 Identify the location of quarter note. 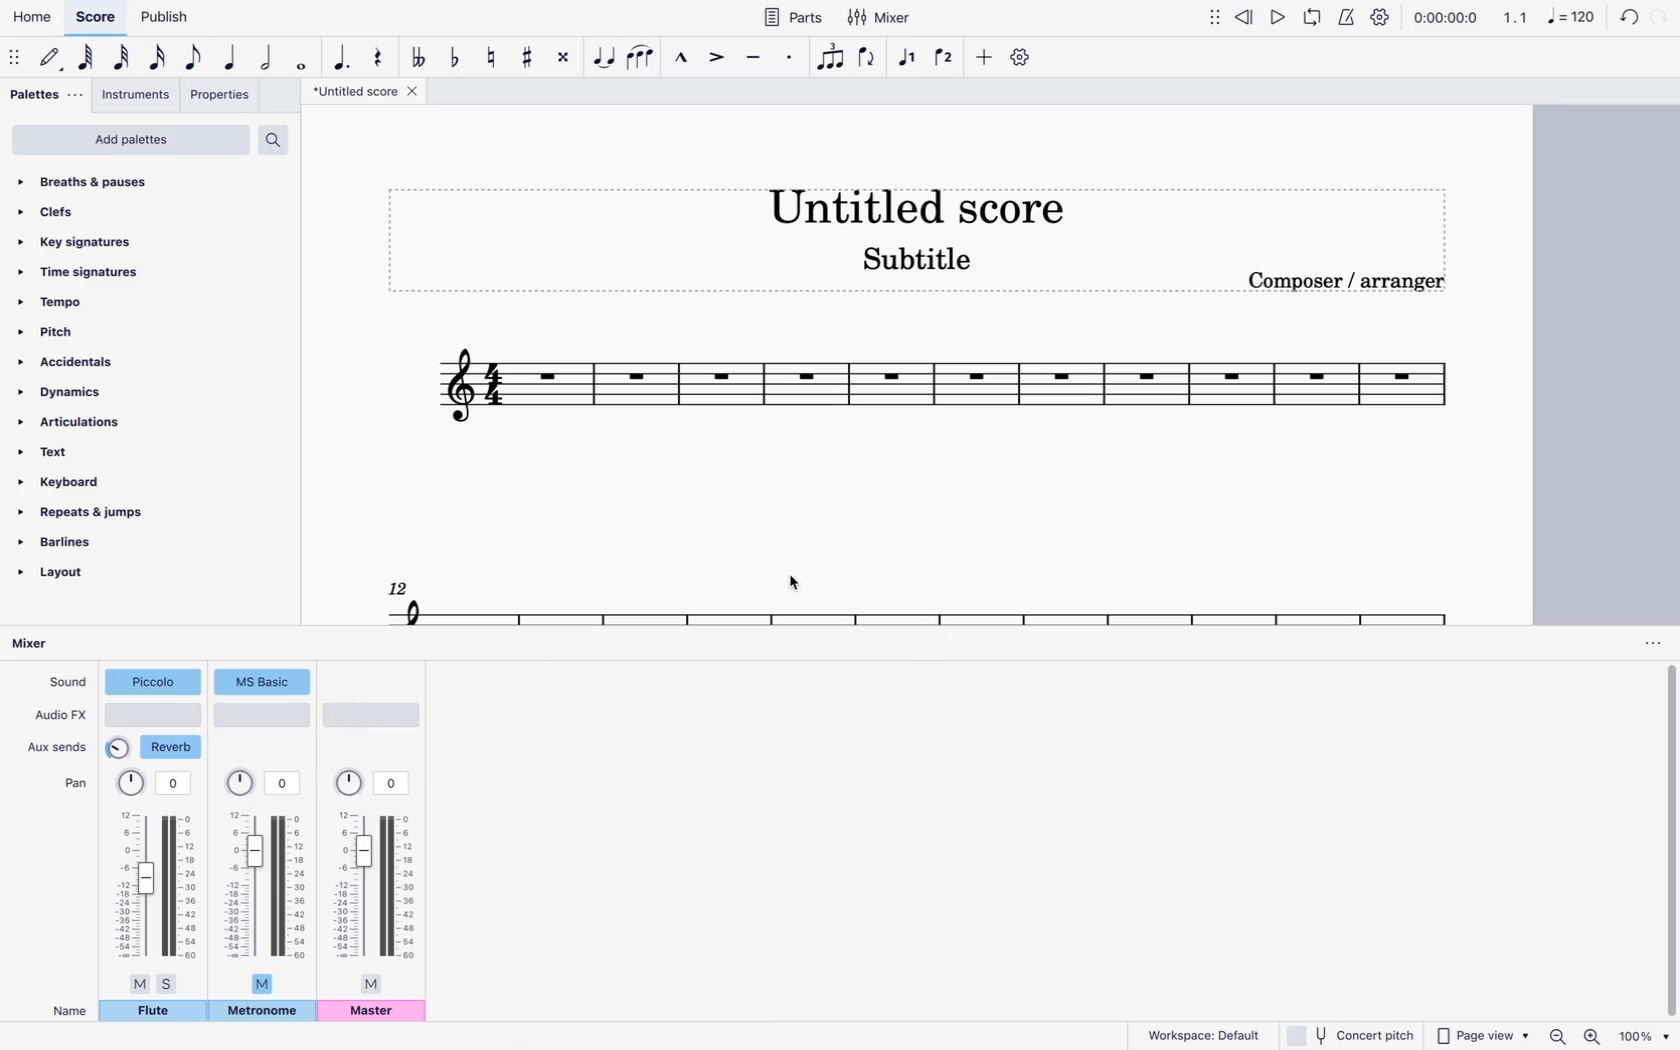
(233, 59).